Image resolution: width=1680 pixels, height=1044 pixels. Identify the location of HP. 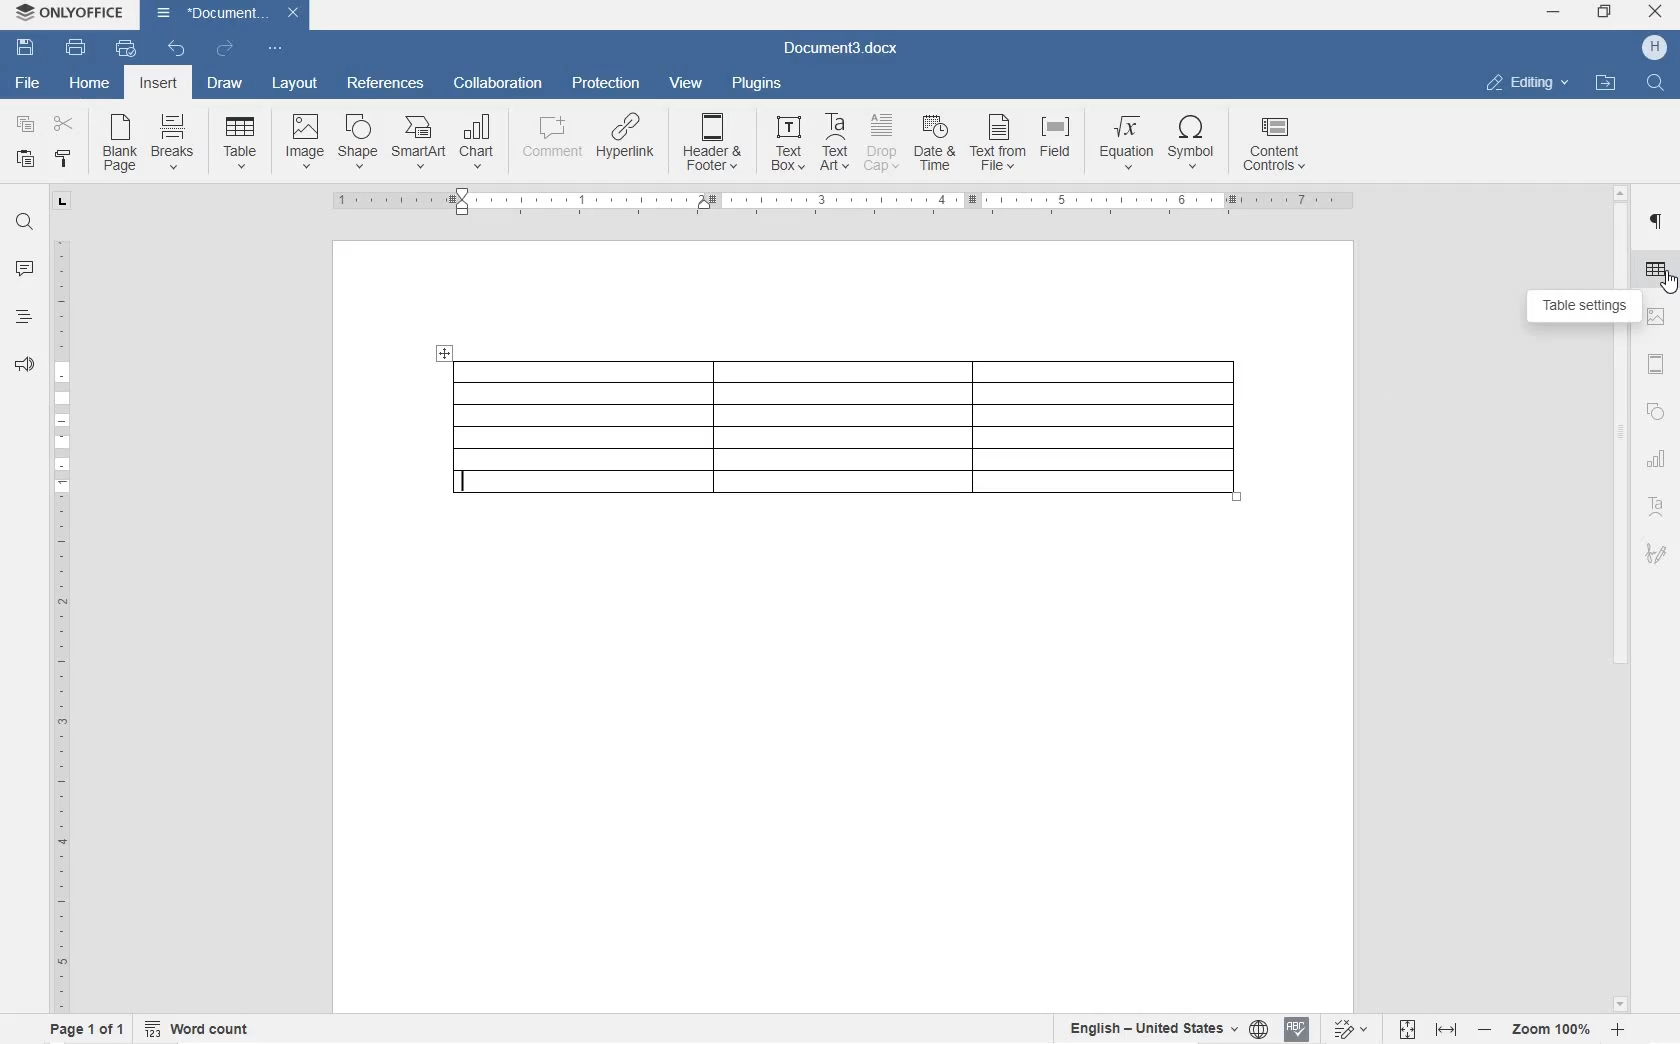
(1656, 48).